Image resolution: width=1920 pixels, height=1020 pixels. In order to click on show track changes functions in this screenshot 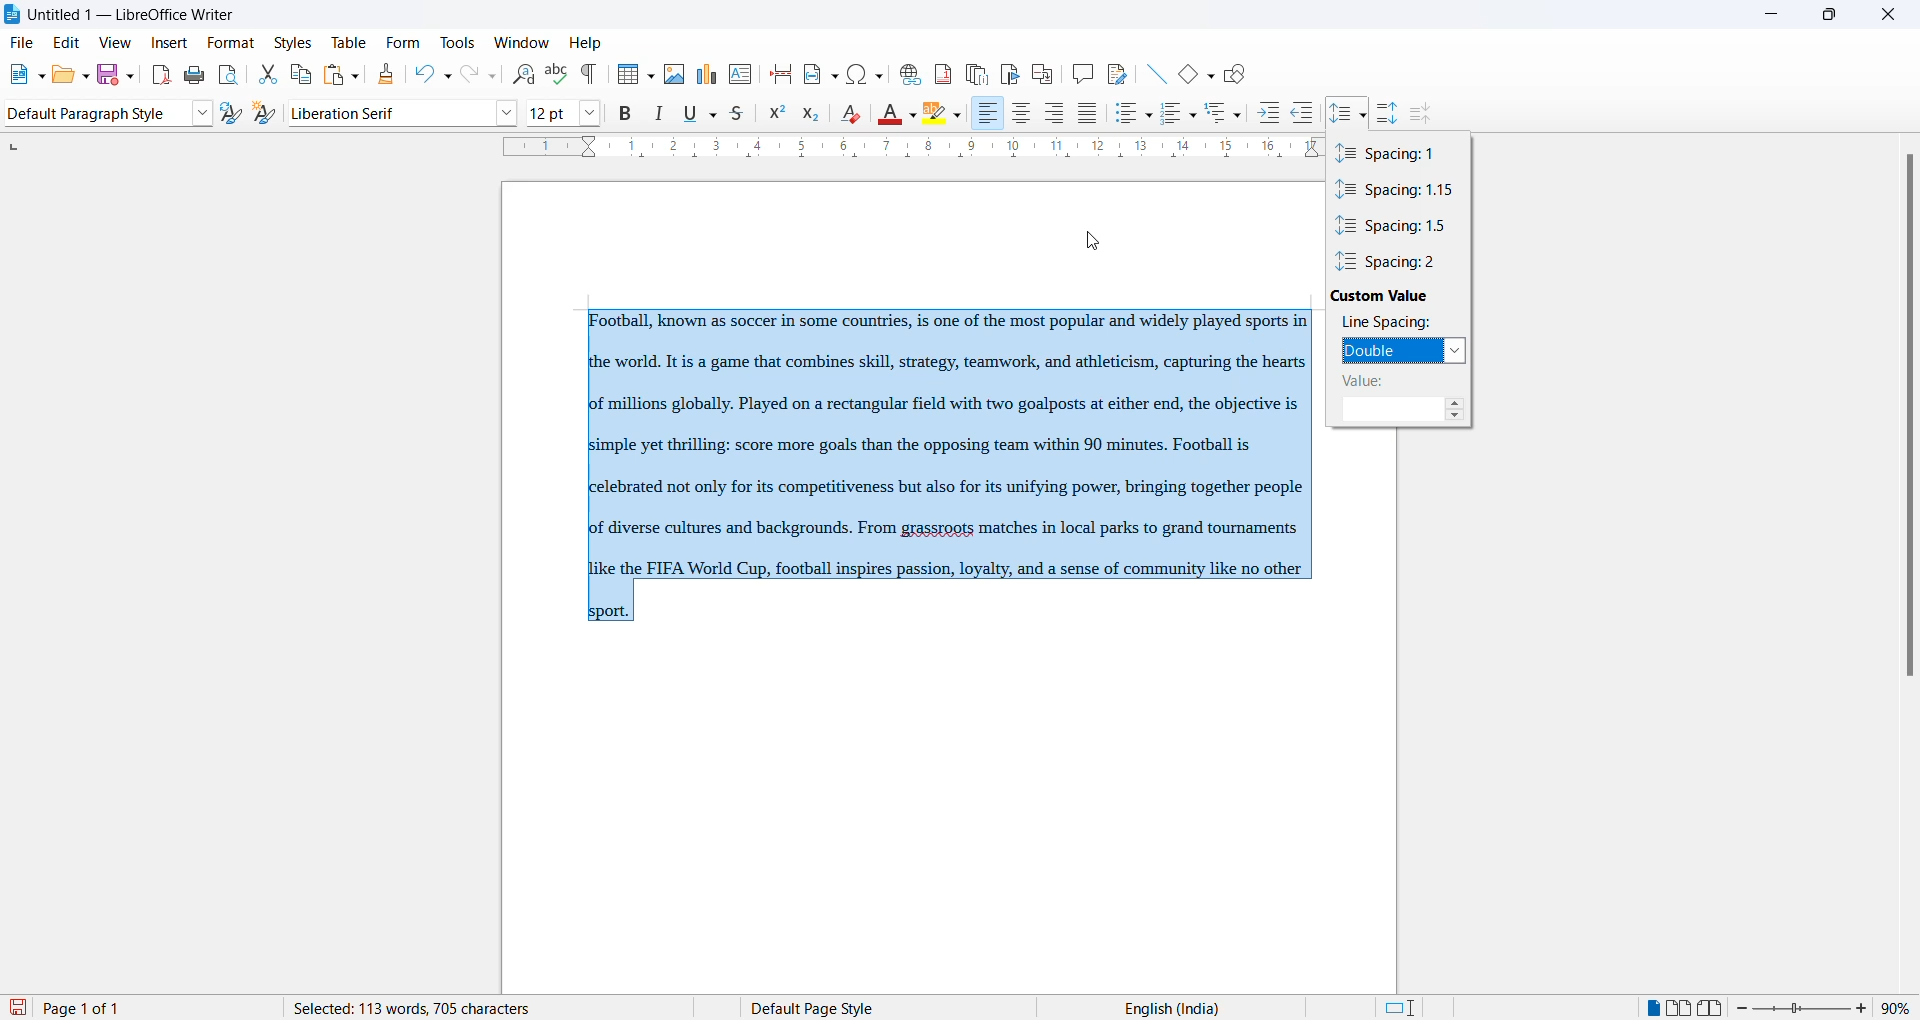, I will do `click(1118, 74)`.